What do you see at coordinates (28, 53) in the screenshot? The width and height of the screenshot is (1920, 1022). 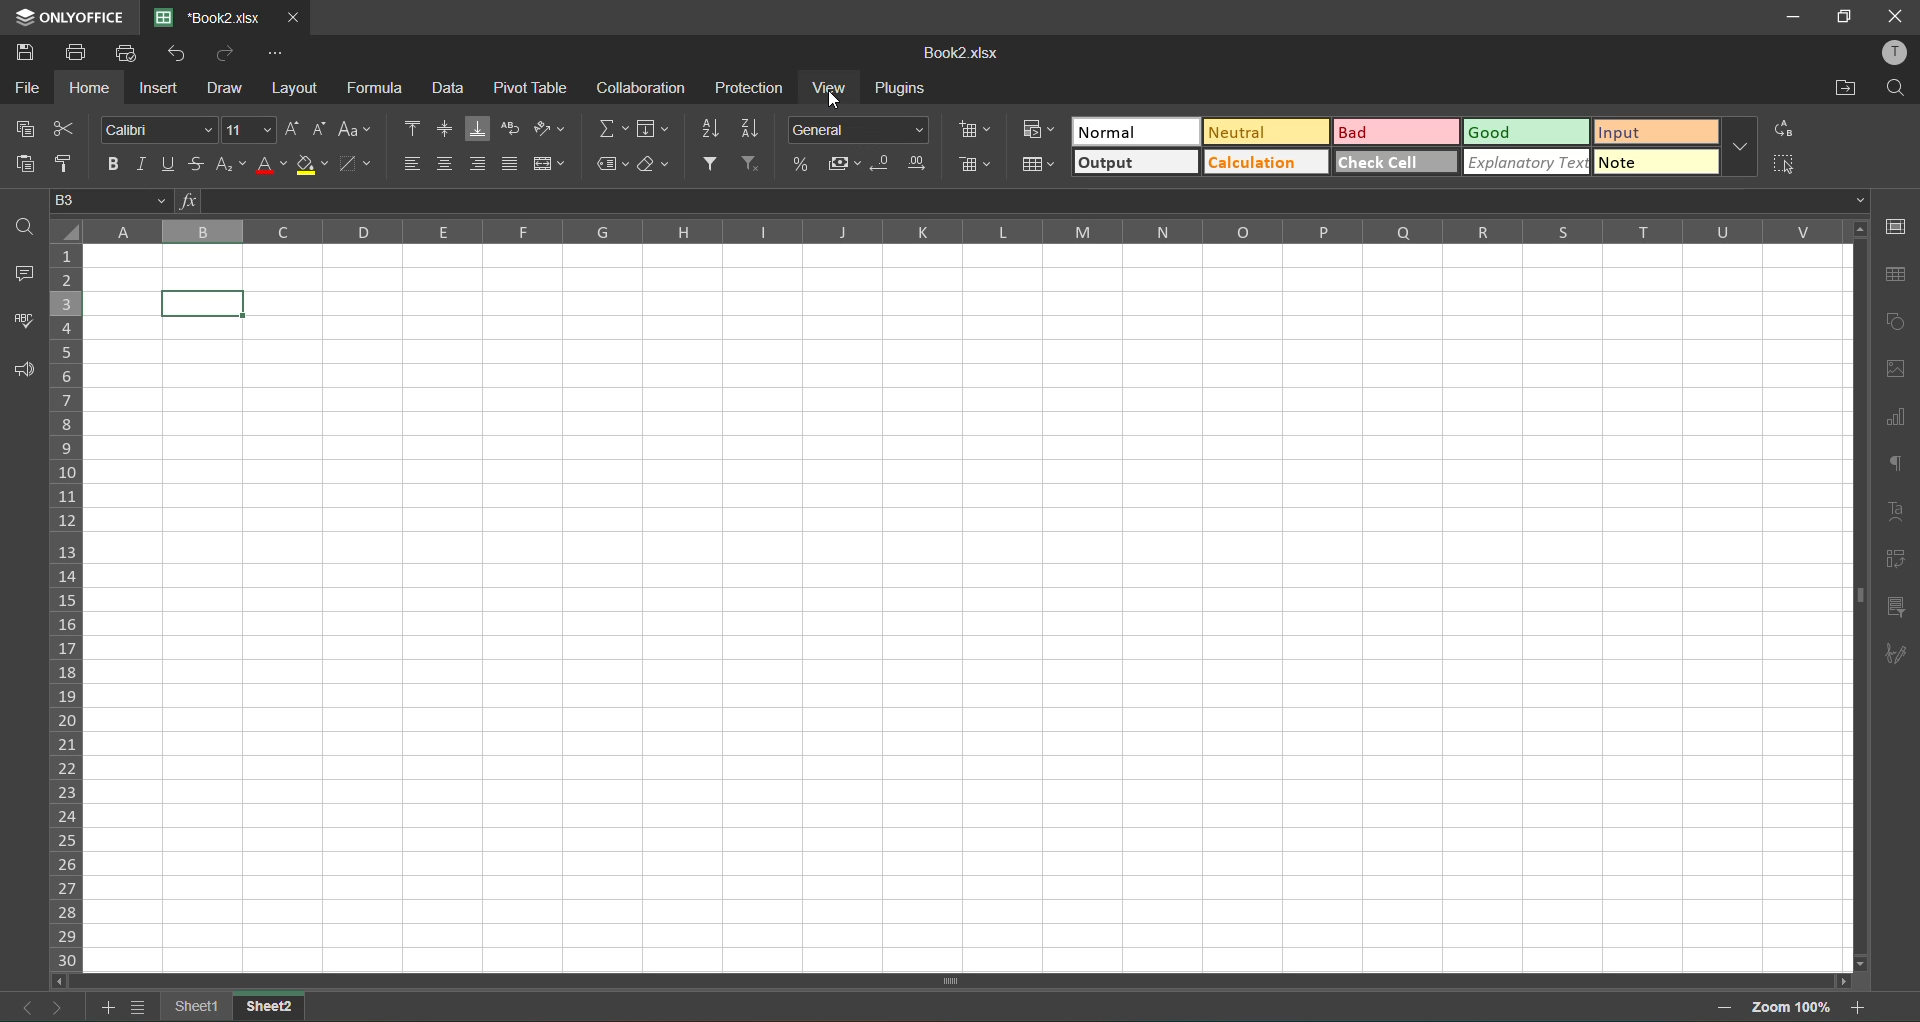 I see `save` at bounding box center [28, 53].